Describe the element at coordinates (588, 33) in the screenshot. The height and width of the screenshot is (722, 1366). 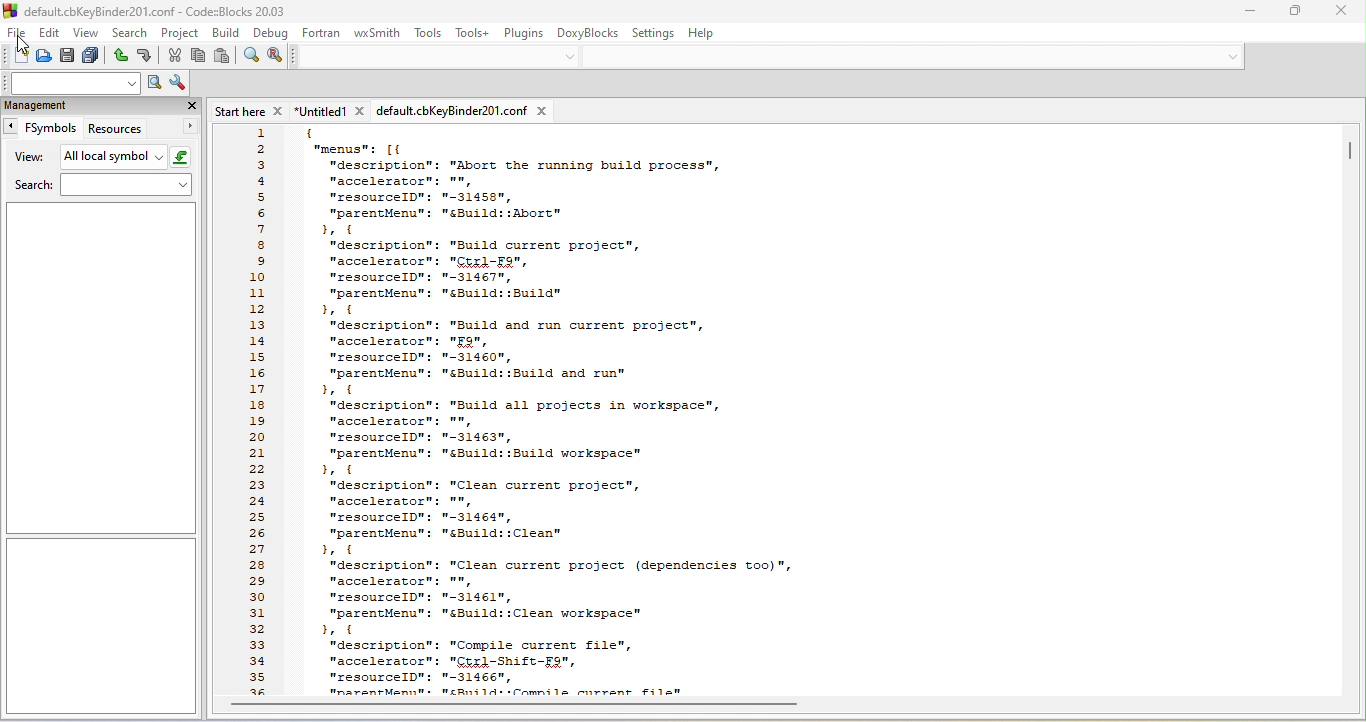
I see `doxyblocks` at that location.